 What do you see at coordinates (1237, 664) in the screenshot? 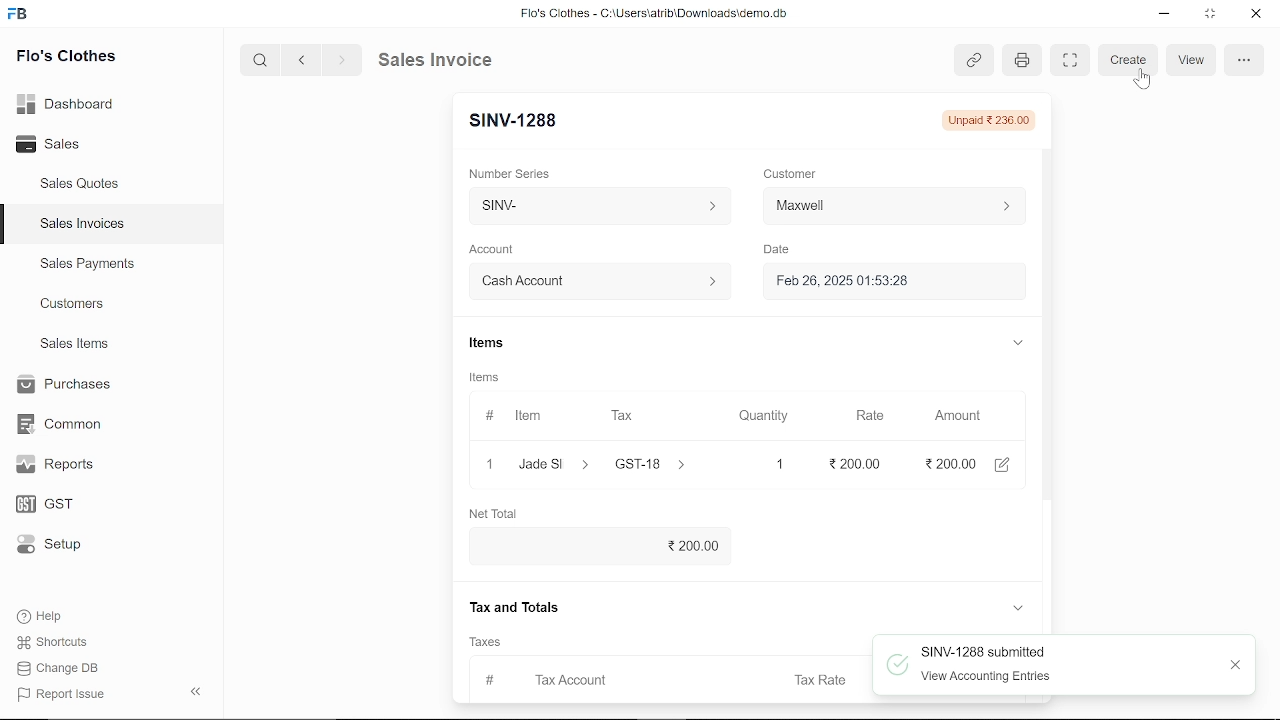
I see `close` at bounding box center [1237, 664].